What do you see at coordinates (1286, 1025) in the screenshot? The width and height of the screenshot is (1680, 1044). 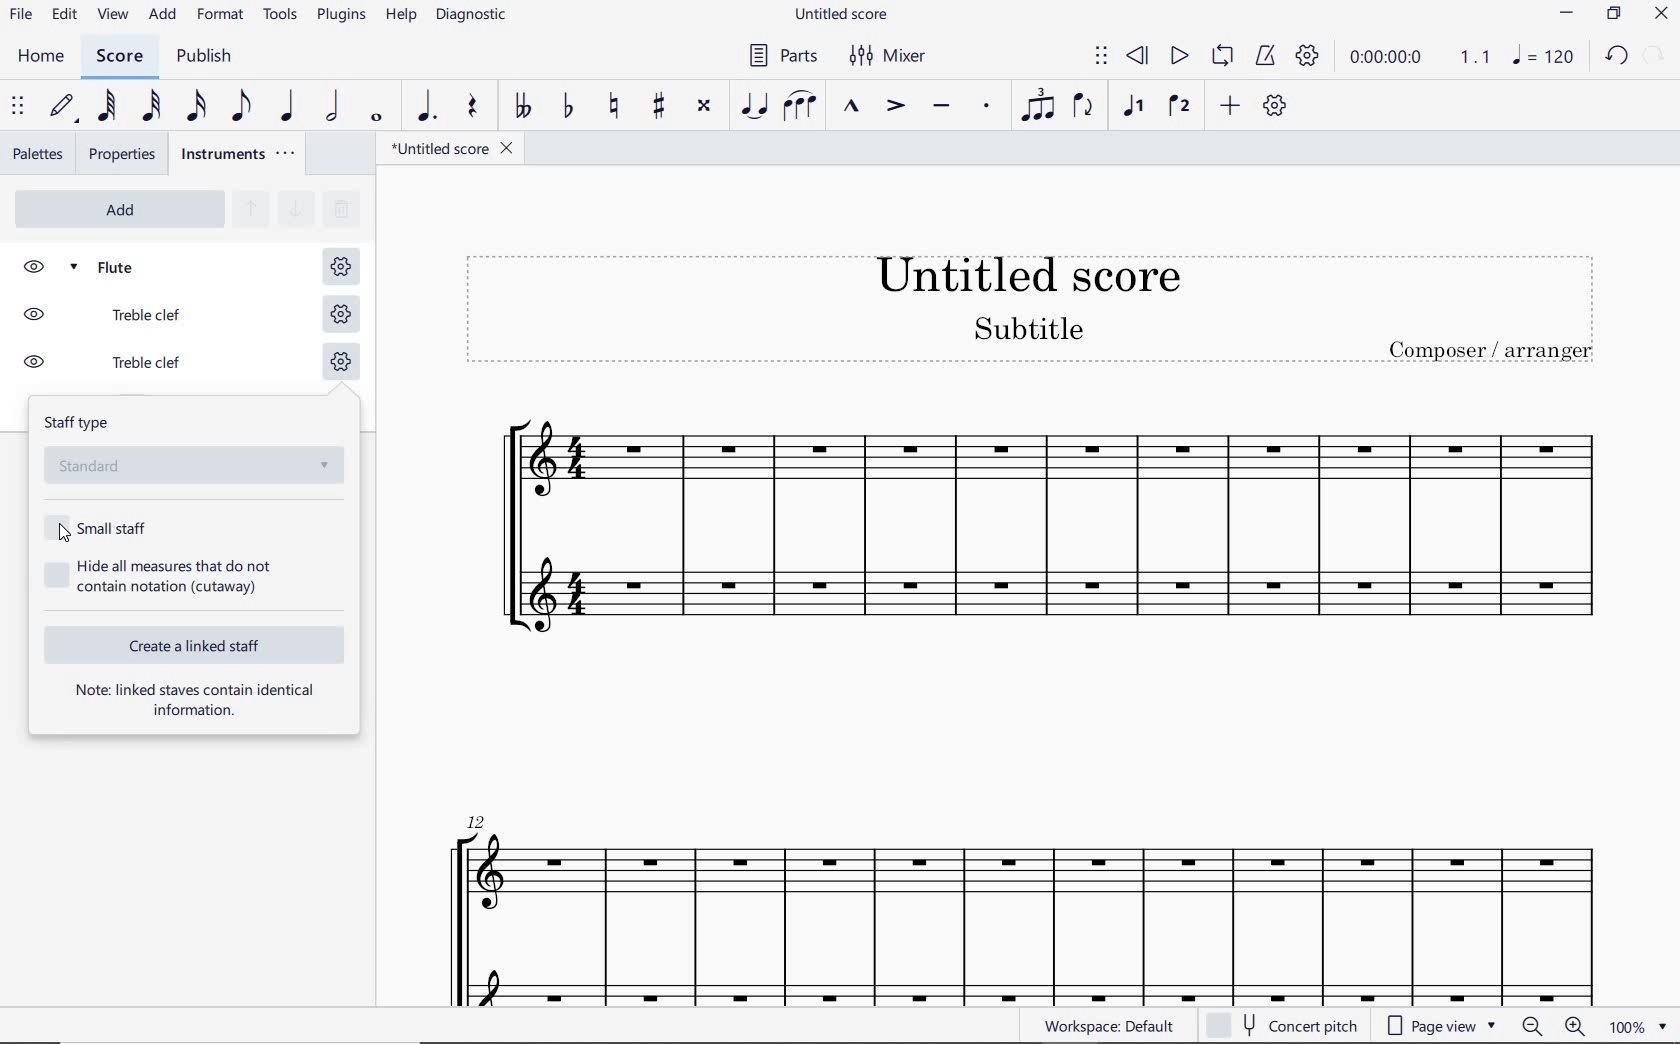 I see `concert pitch` at bounding box center [1286, 1025].